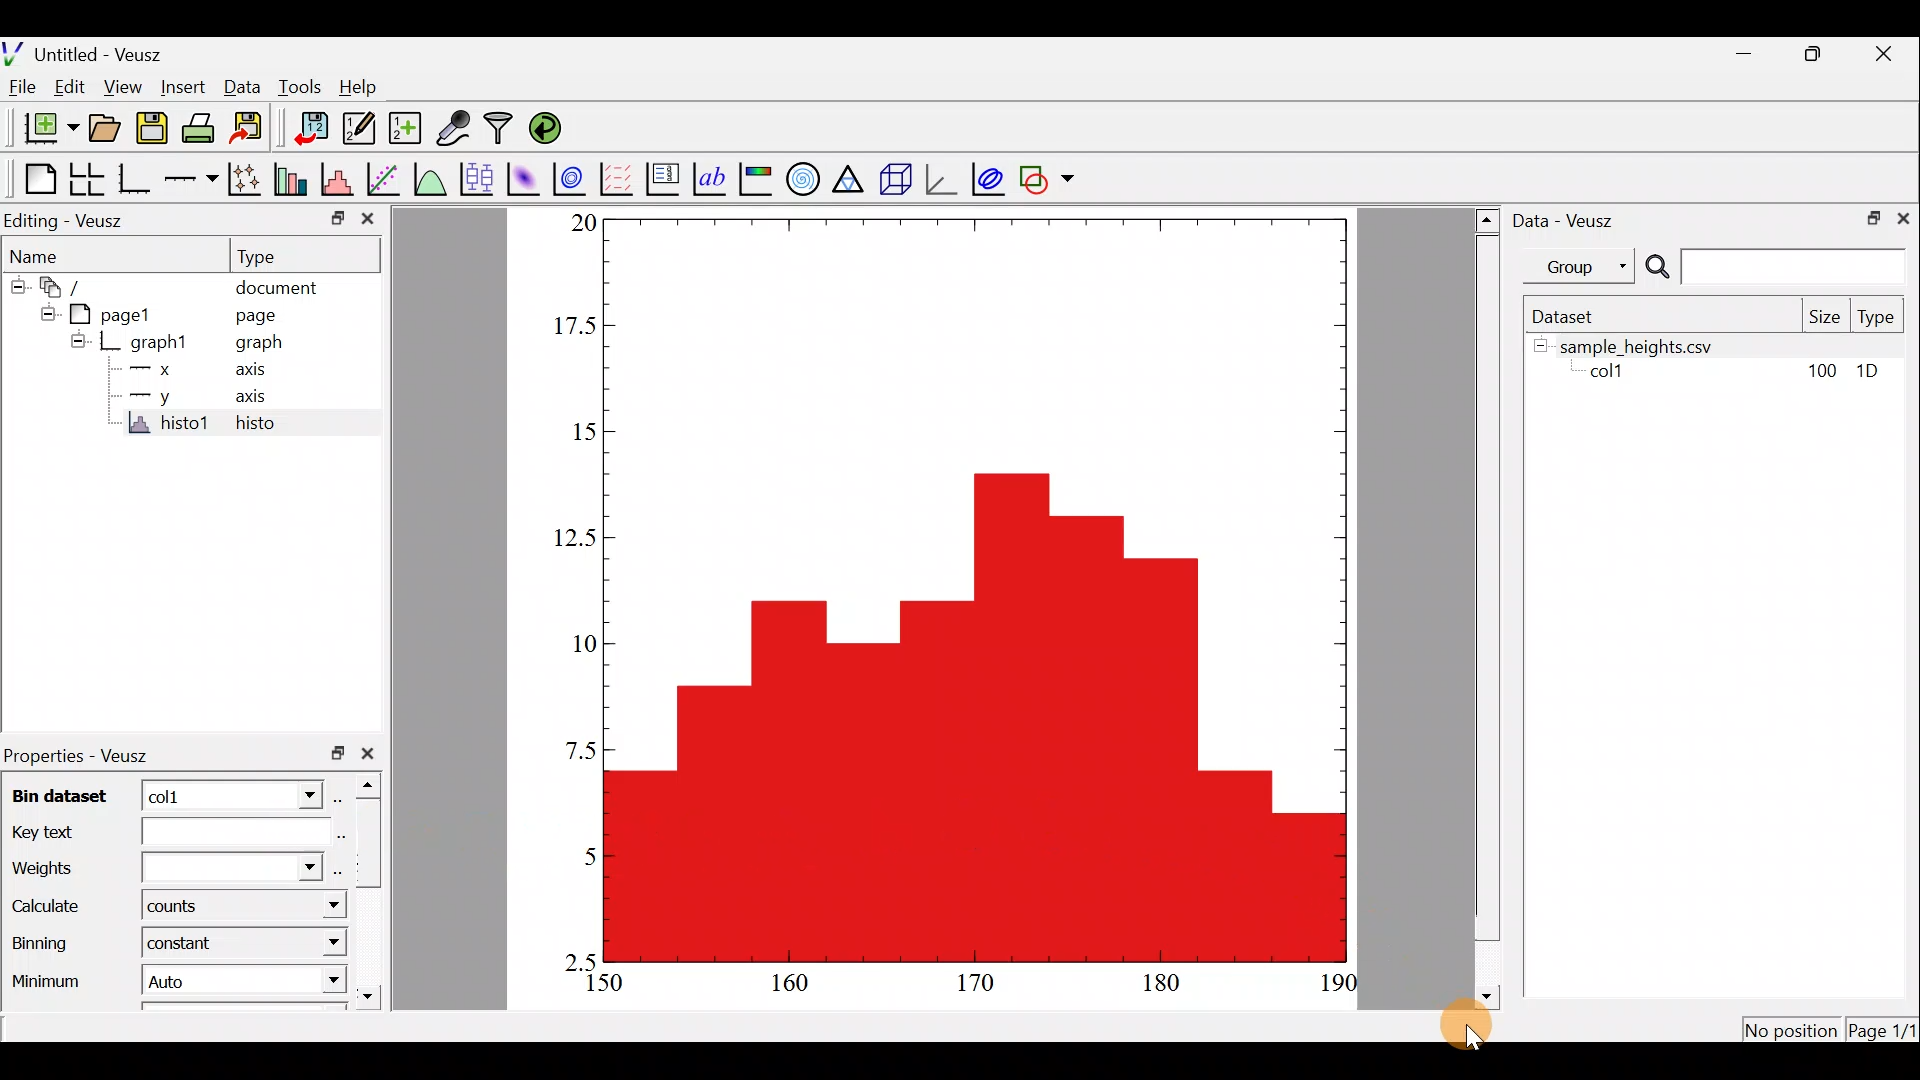  I want to click on histo, so click(272, 424).